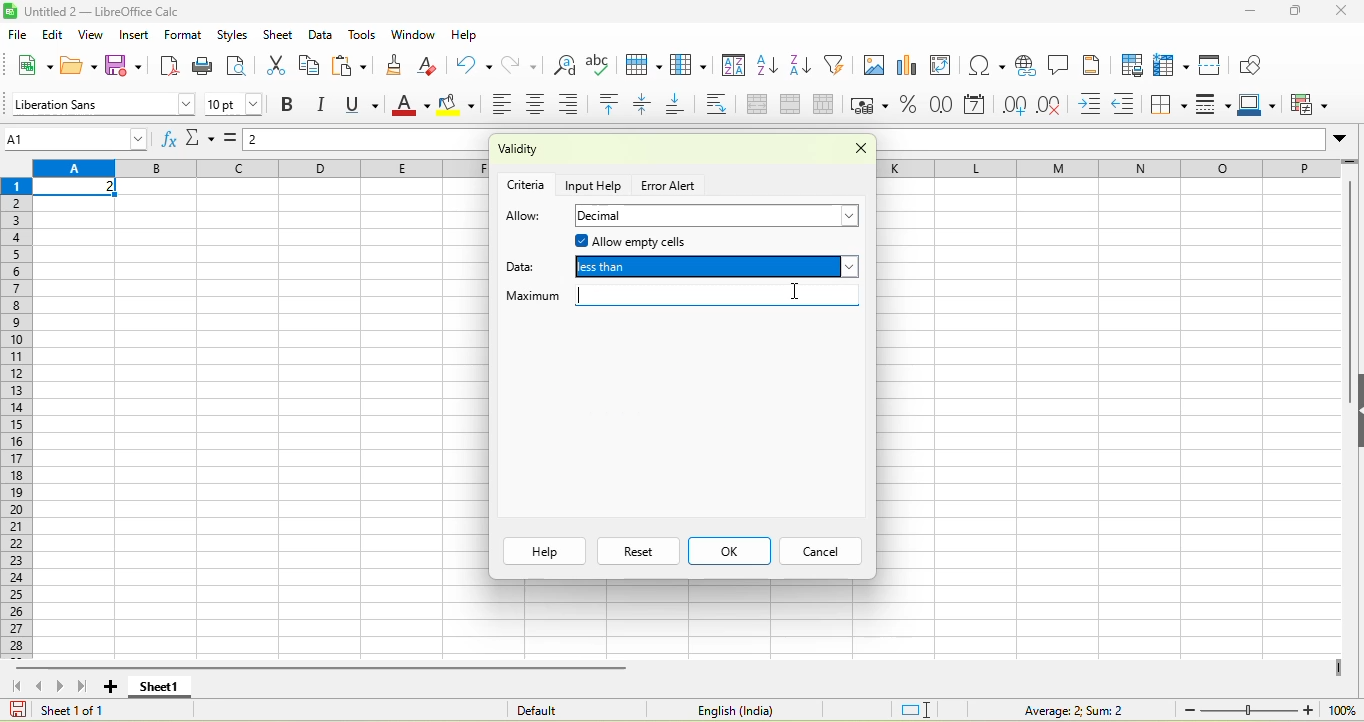 The image size is (1364, 722). What do you see at coordinates (273, 67) in the screenshot?
I see `cut` at bounding box center [273, 67].